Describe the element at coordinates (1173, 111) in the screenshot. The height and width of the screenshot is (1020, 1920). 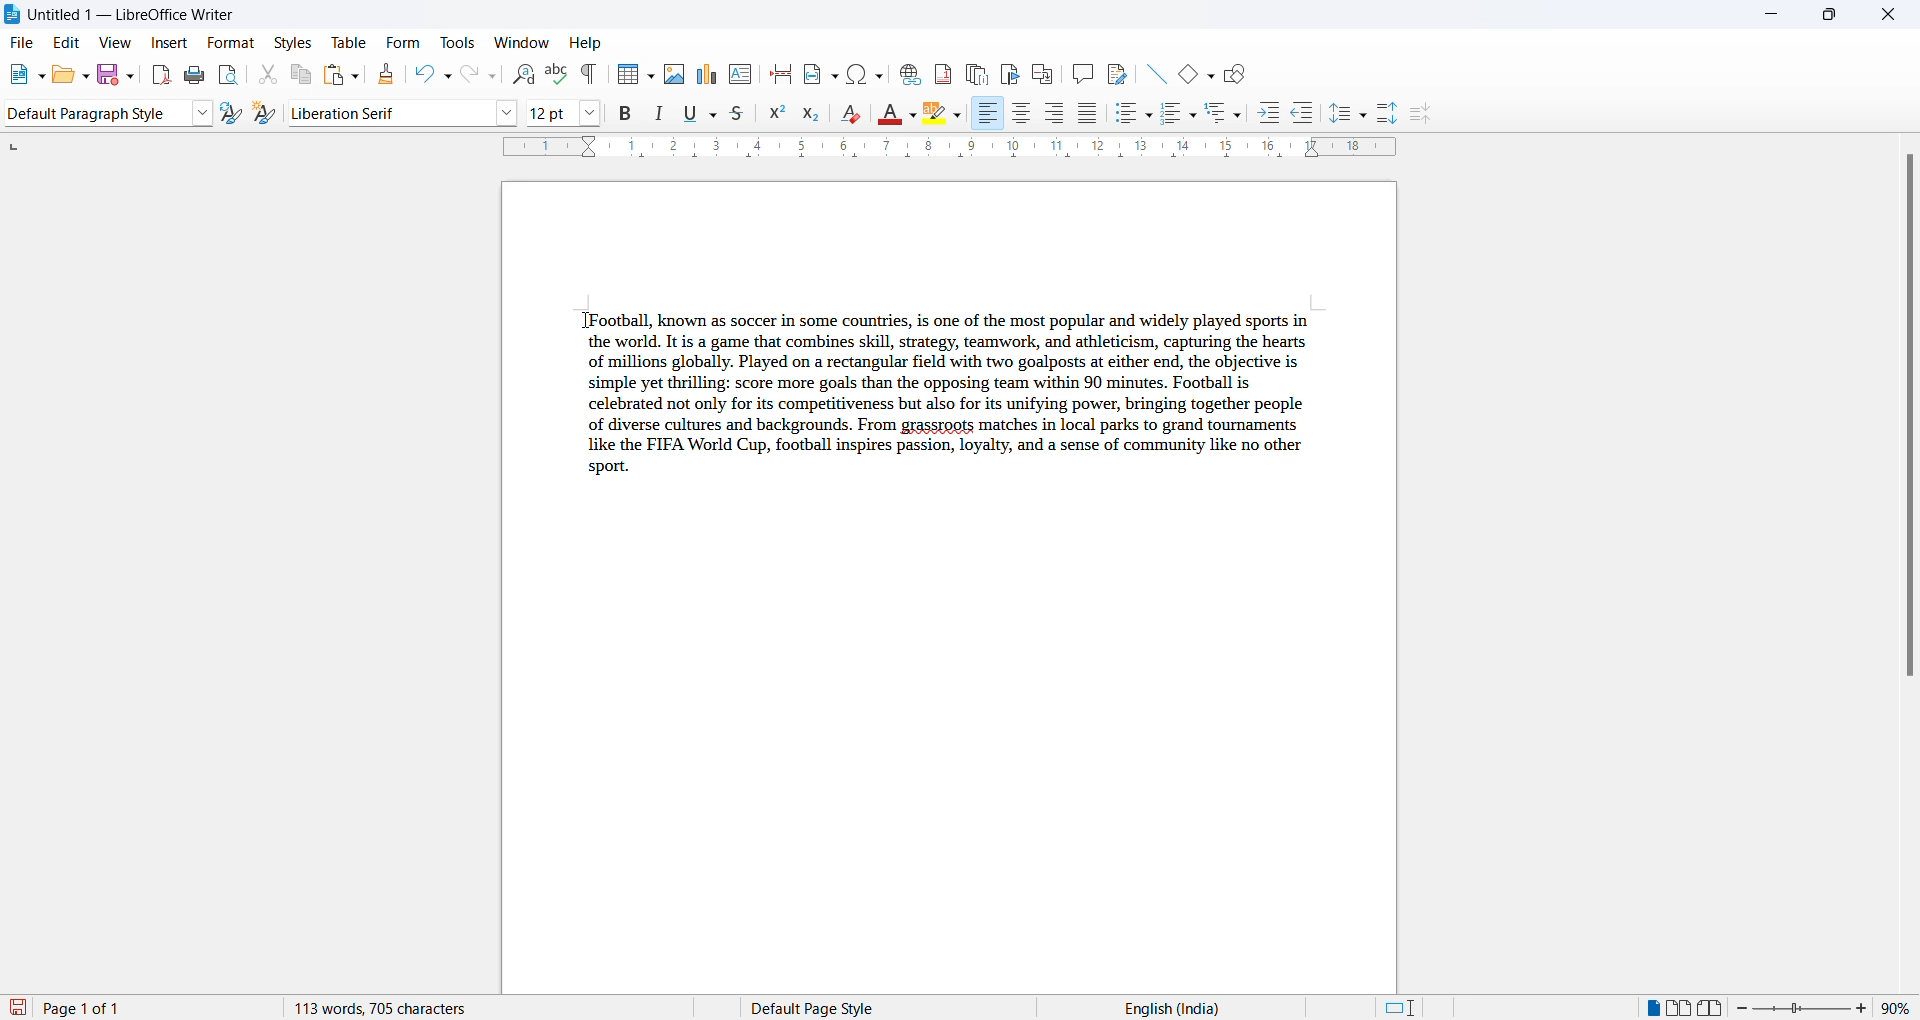
I see `toggle ordered list` at that location.